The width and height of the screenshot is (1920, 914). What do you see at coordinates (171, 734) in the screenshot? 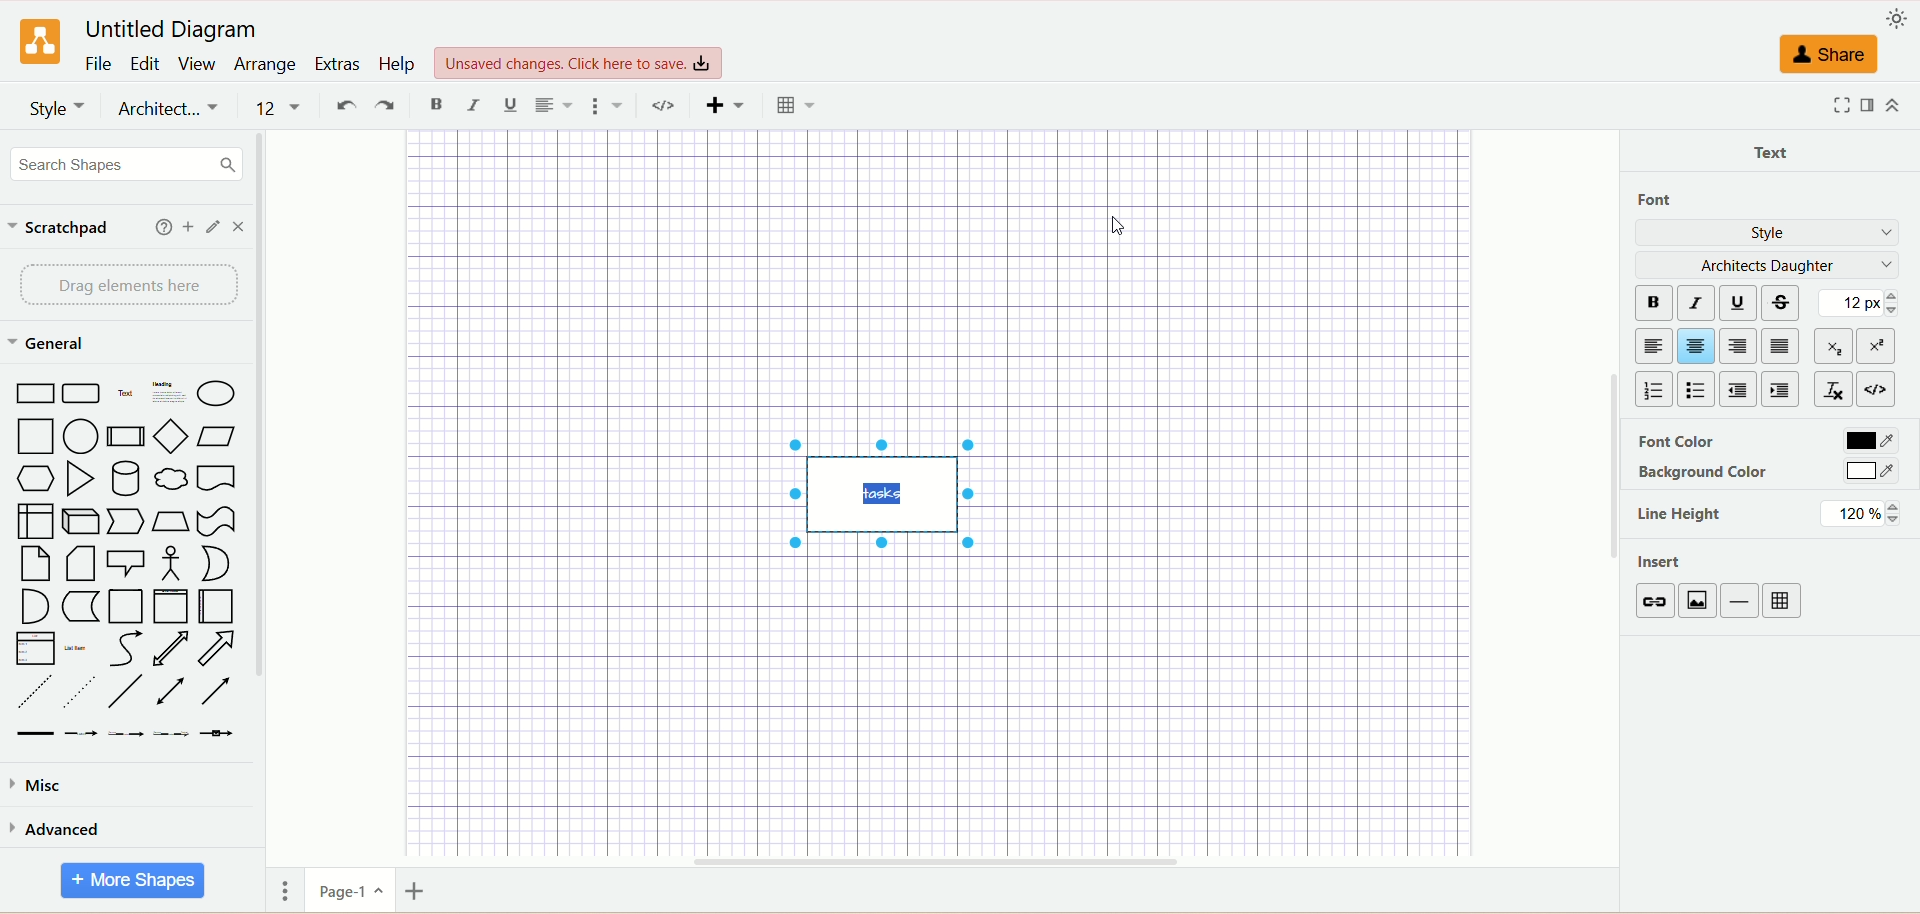
I see `Arrow with Triple Break` at bounding box center [171, 734].